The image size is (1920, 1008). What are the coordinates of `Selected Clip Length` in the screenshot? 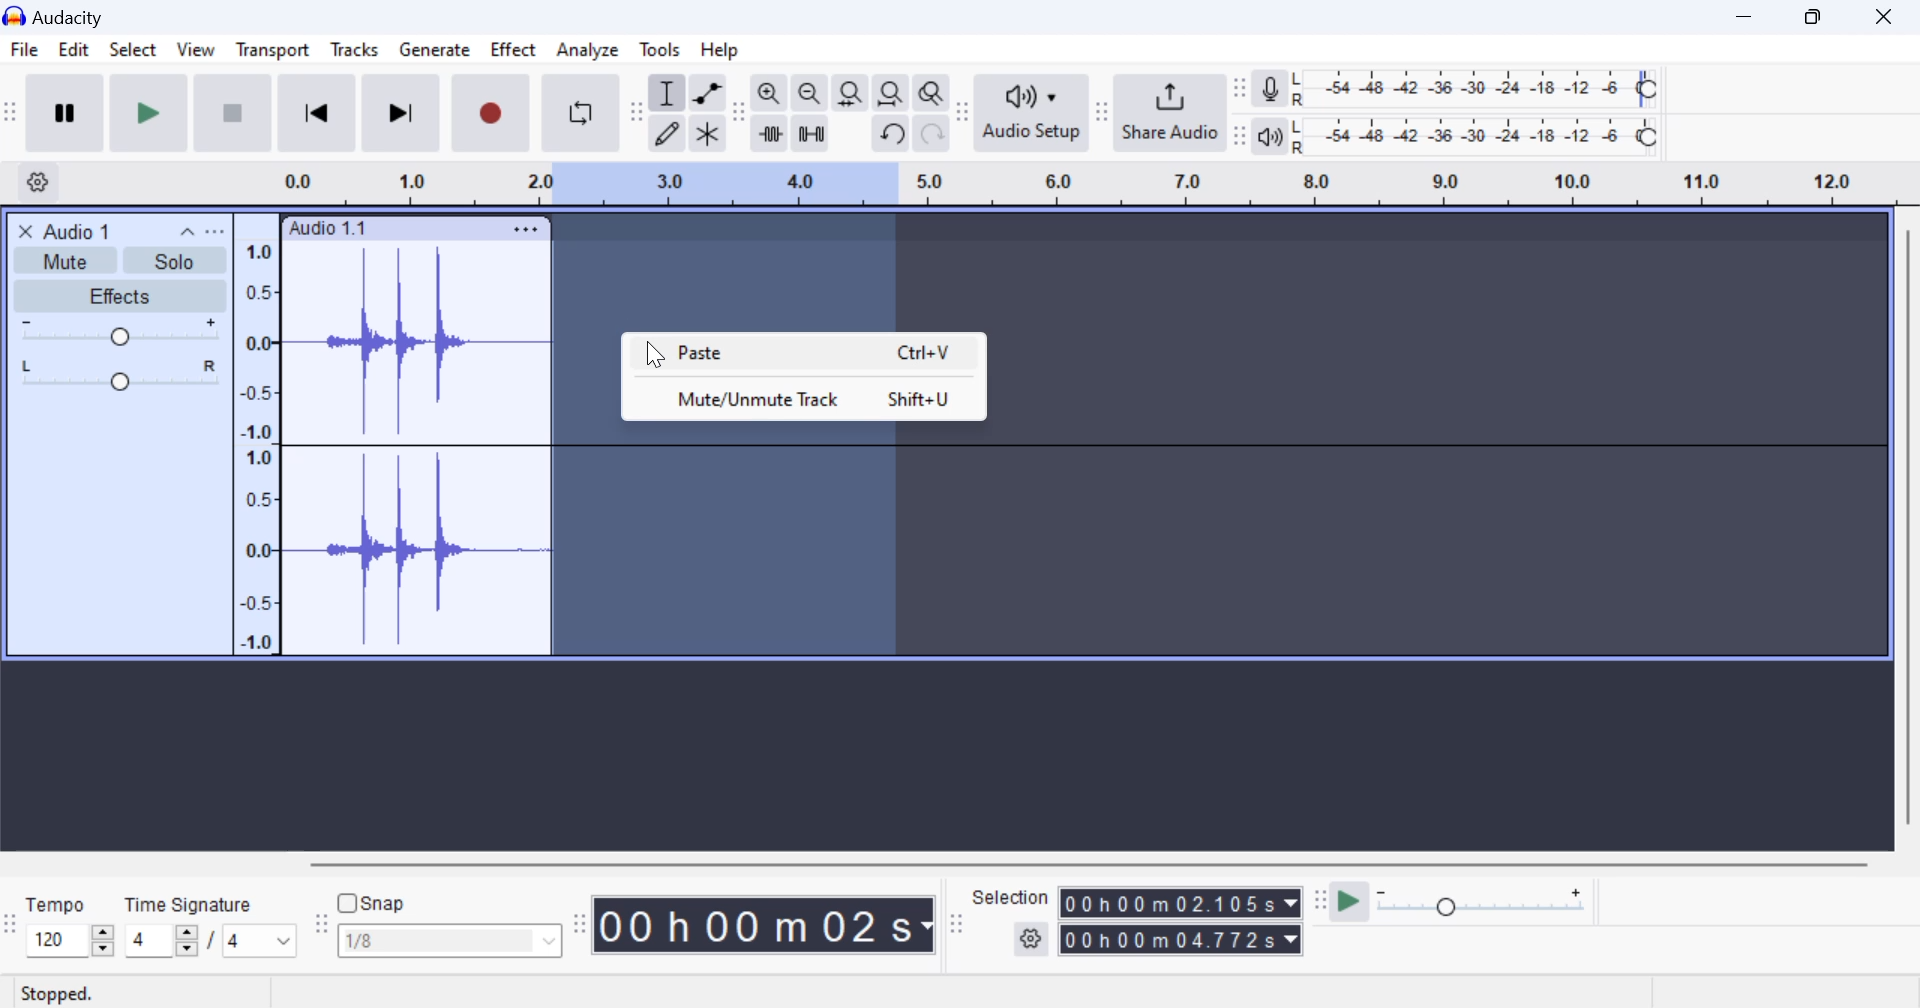 It's located at (1184, 924).